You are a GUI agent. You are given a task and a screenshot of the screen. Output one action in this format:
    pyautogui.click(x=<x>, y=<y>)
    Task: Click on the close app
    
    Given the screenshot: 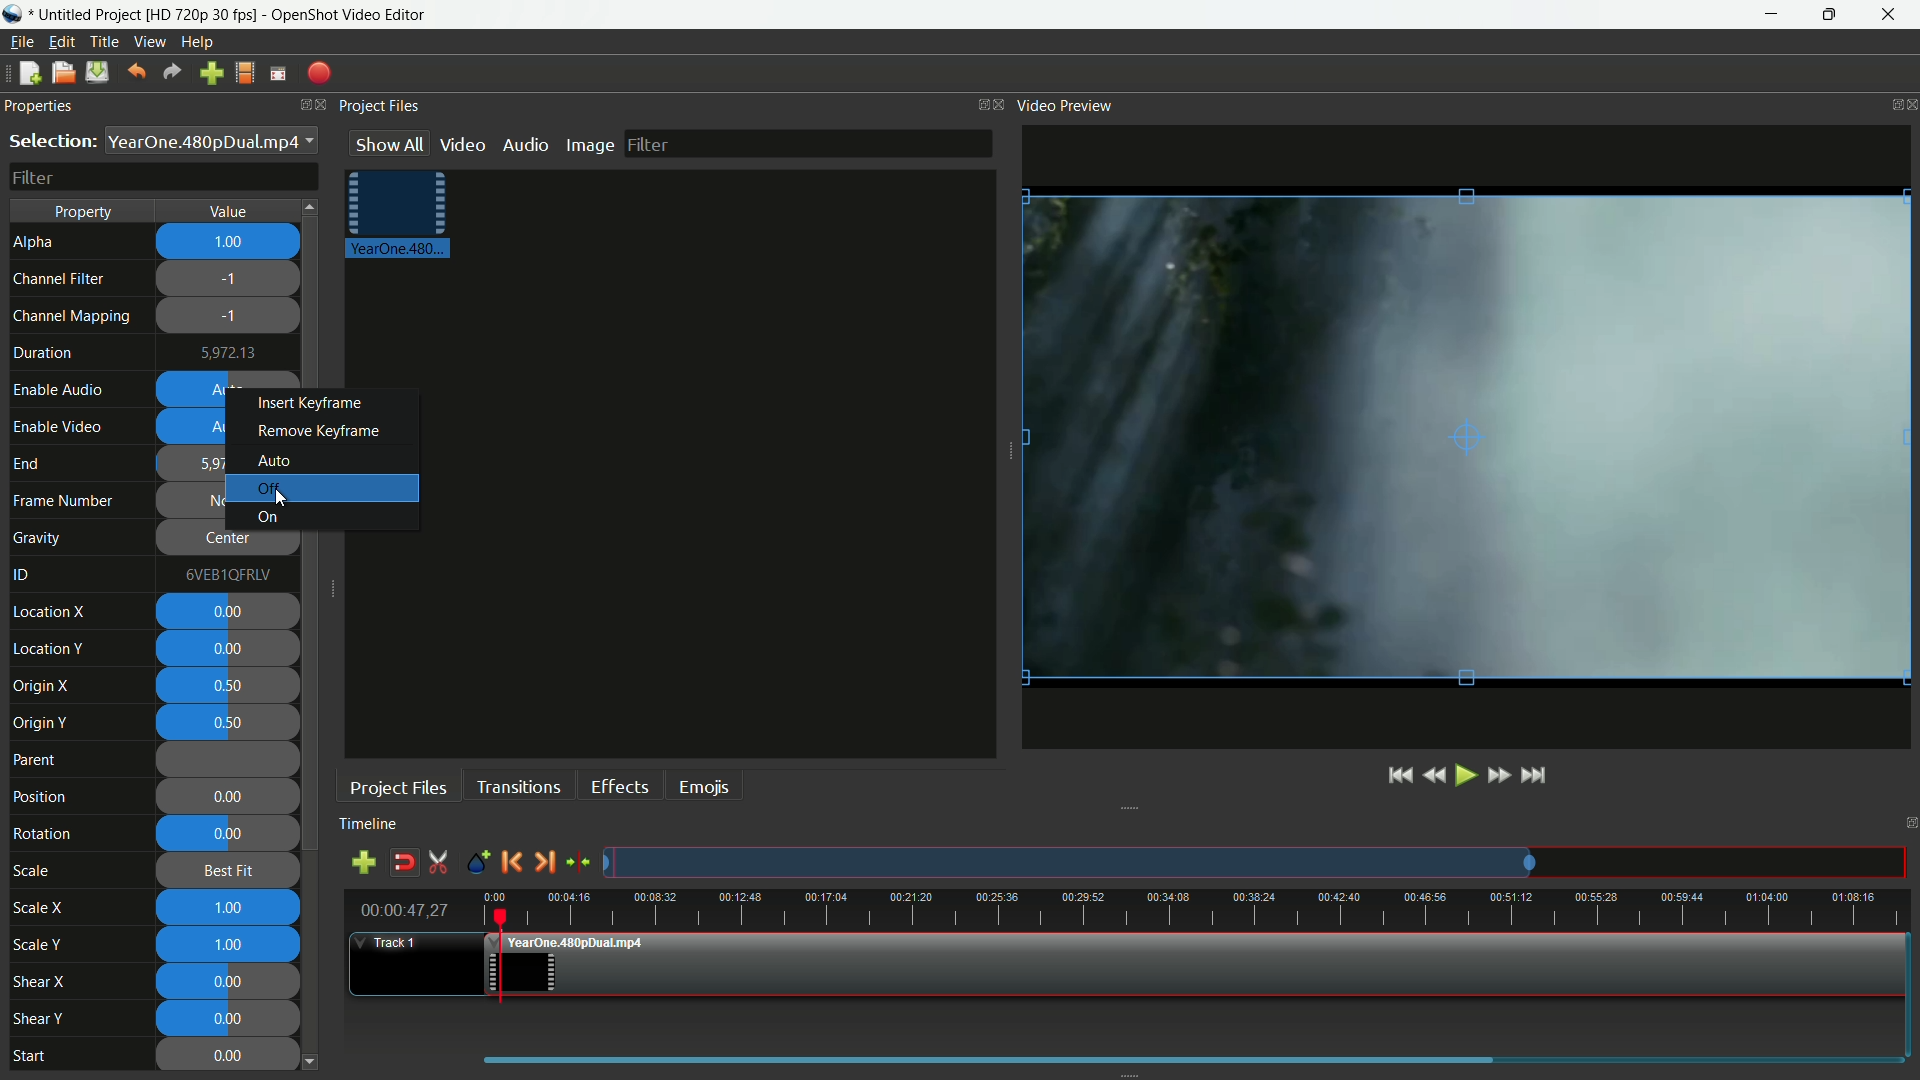 What is the action you would take?
    pyautogui.click(x=1891, y=15)
    